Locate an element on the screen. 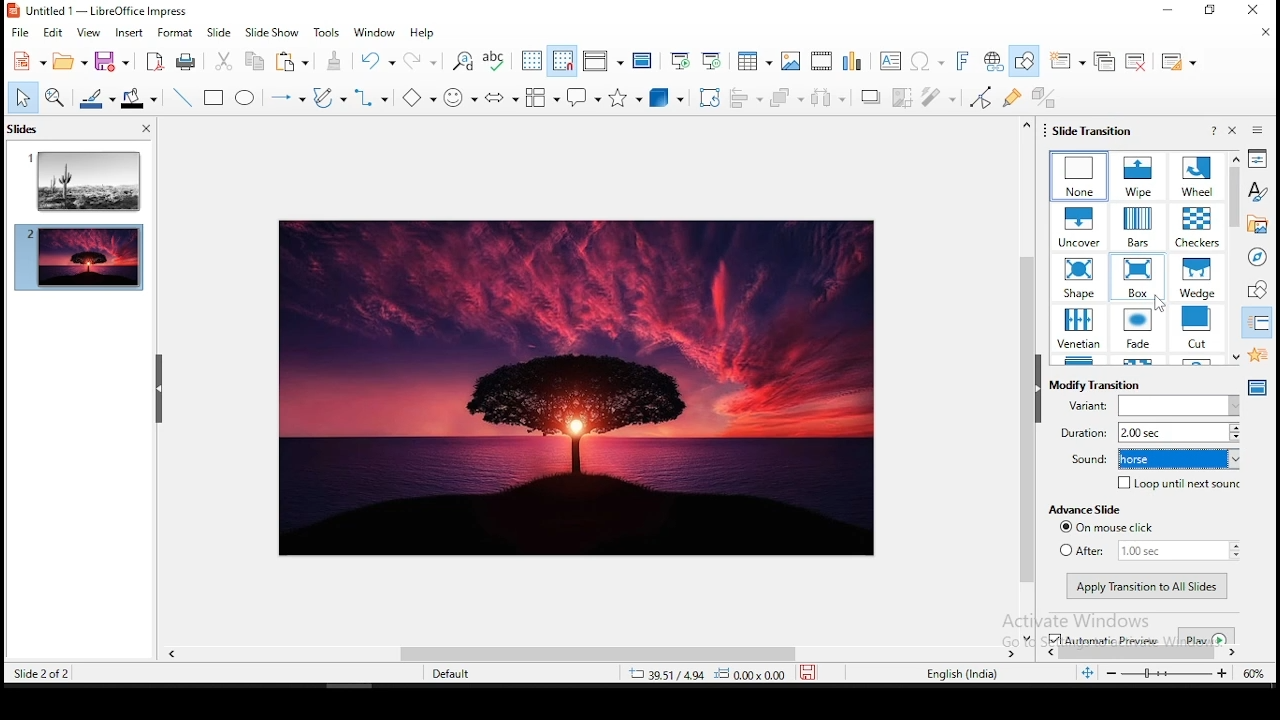 Image resolution: width=1280 pixels, height=720 pixels. english (india) is located at coordinates (961, 674).